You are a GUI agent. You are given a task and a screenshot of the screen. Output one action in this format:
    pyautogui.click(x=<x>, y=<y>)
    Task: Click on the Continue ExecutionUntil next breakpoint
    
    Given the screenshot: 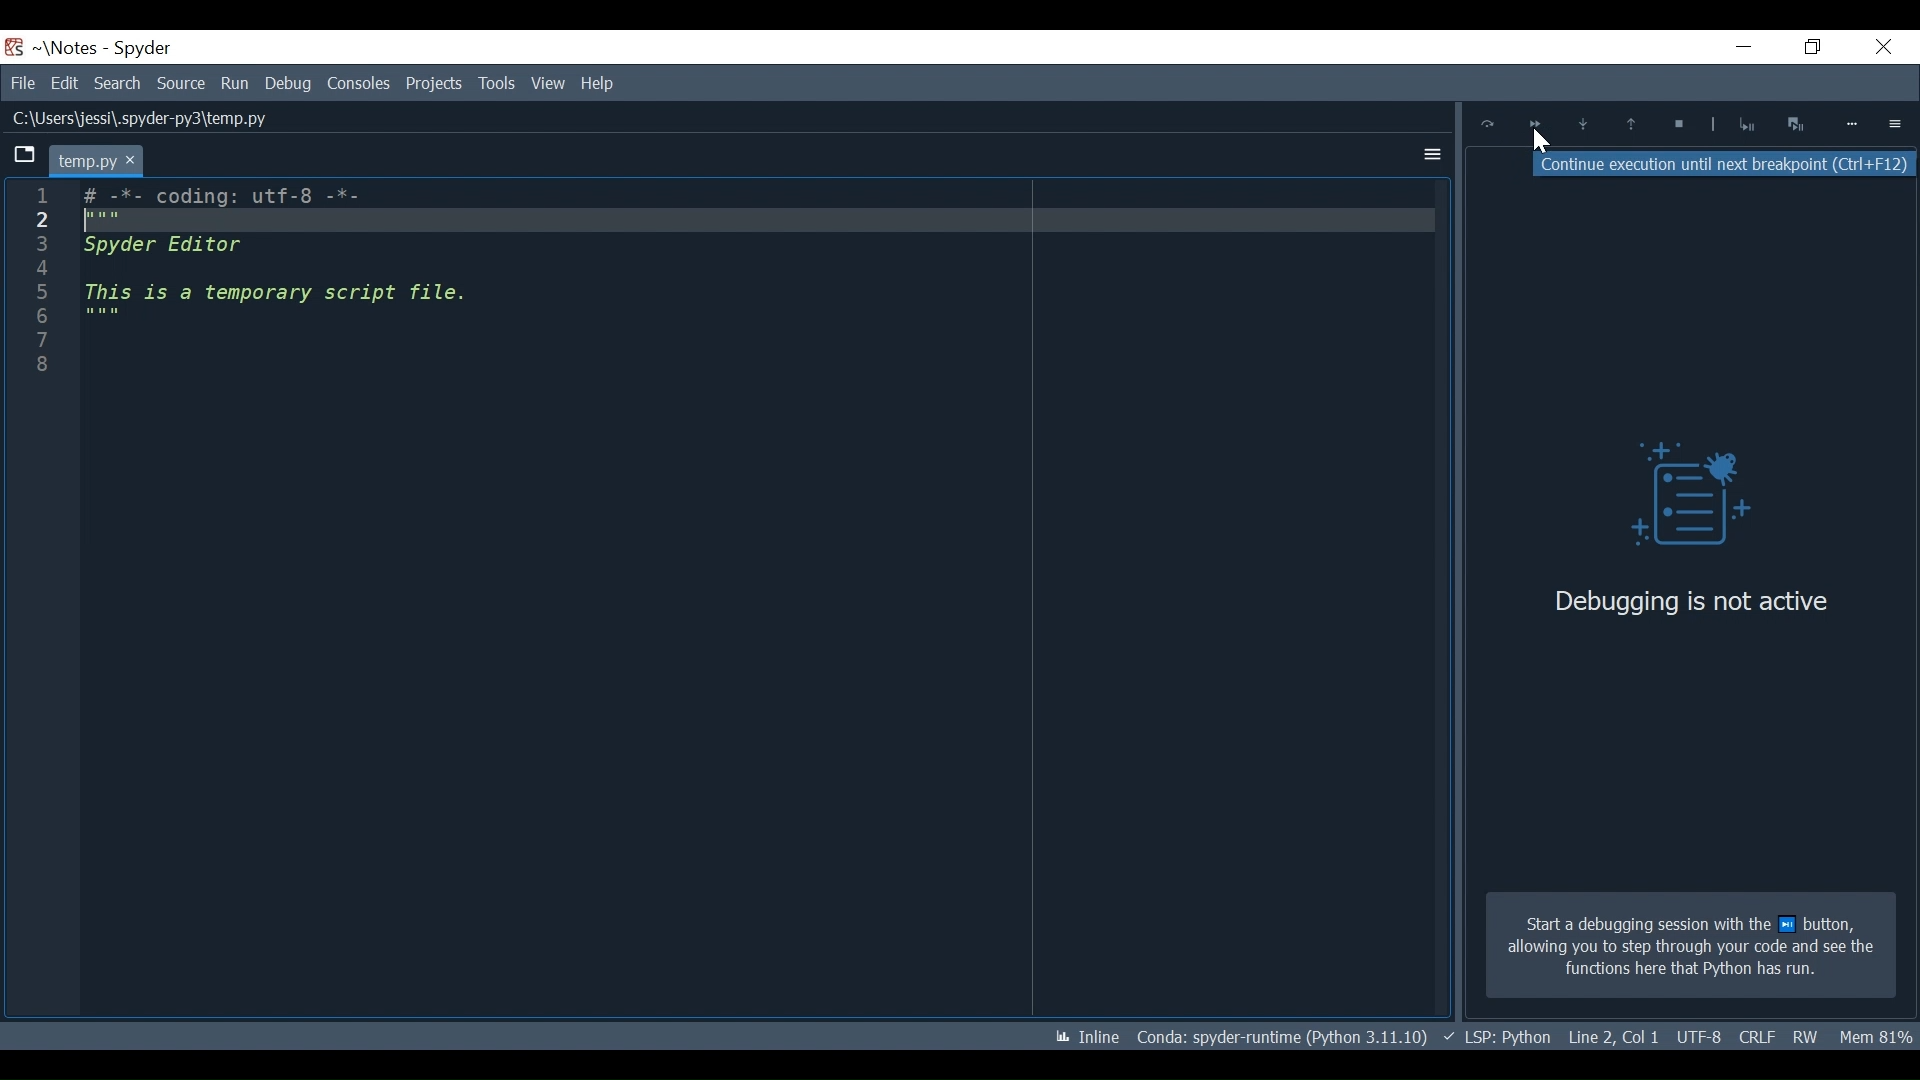 What is the action you would take?
    pyautogui.click(x=1534, y=127)
    